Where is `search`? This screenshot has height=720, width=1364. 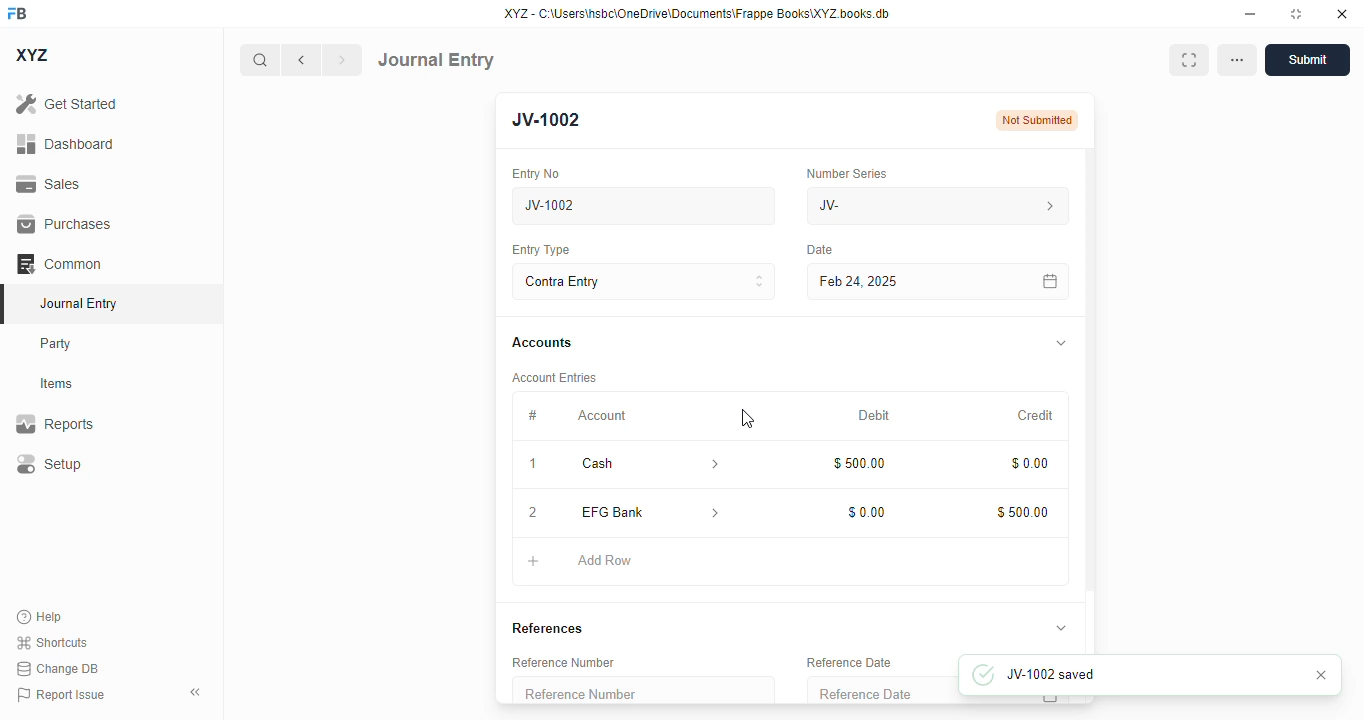
search is located at coordinates (259, 60).